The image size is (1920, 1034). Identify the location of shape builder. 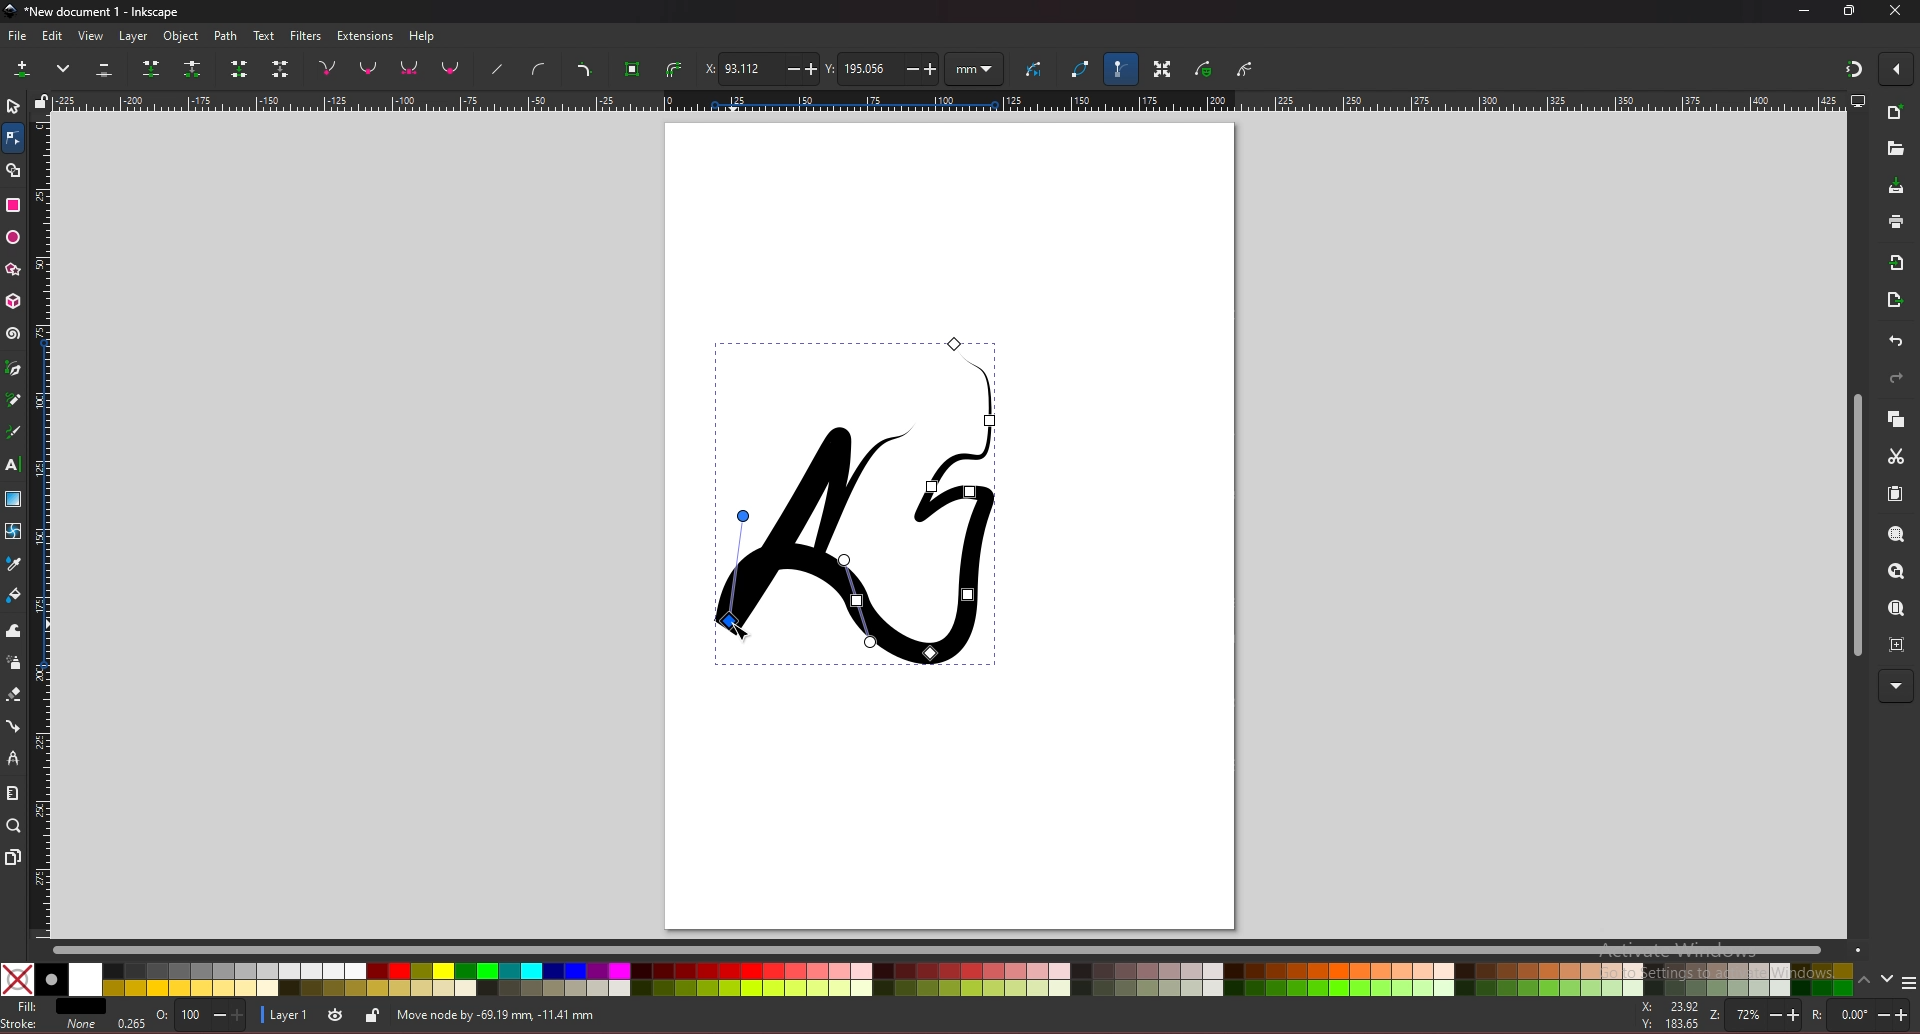
(14, 170).